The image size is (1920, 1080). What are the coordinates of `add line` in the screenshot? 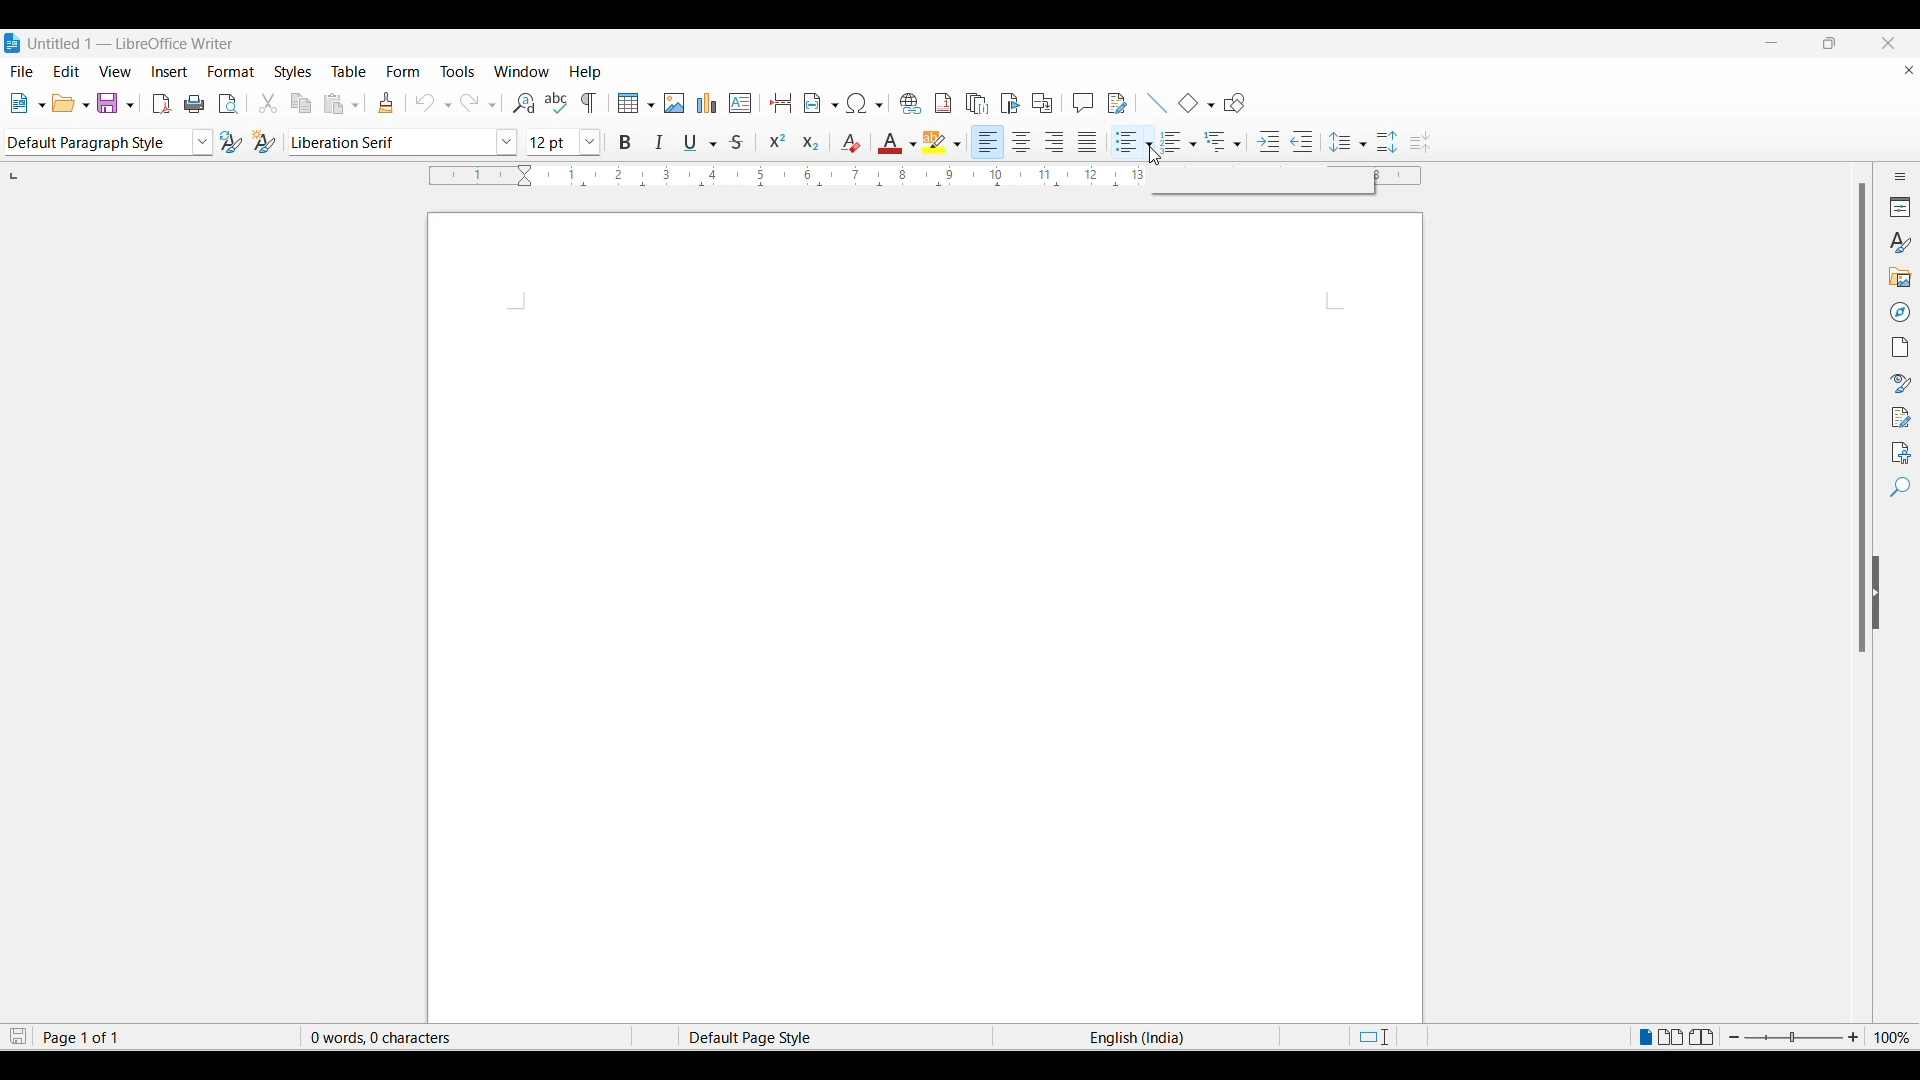 It's located at (1154, 101).